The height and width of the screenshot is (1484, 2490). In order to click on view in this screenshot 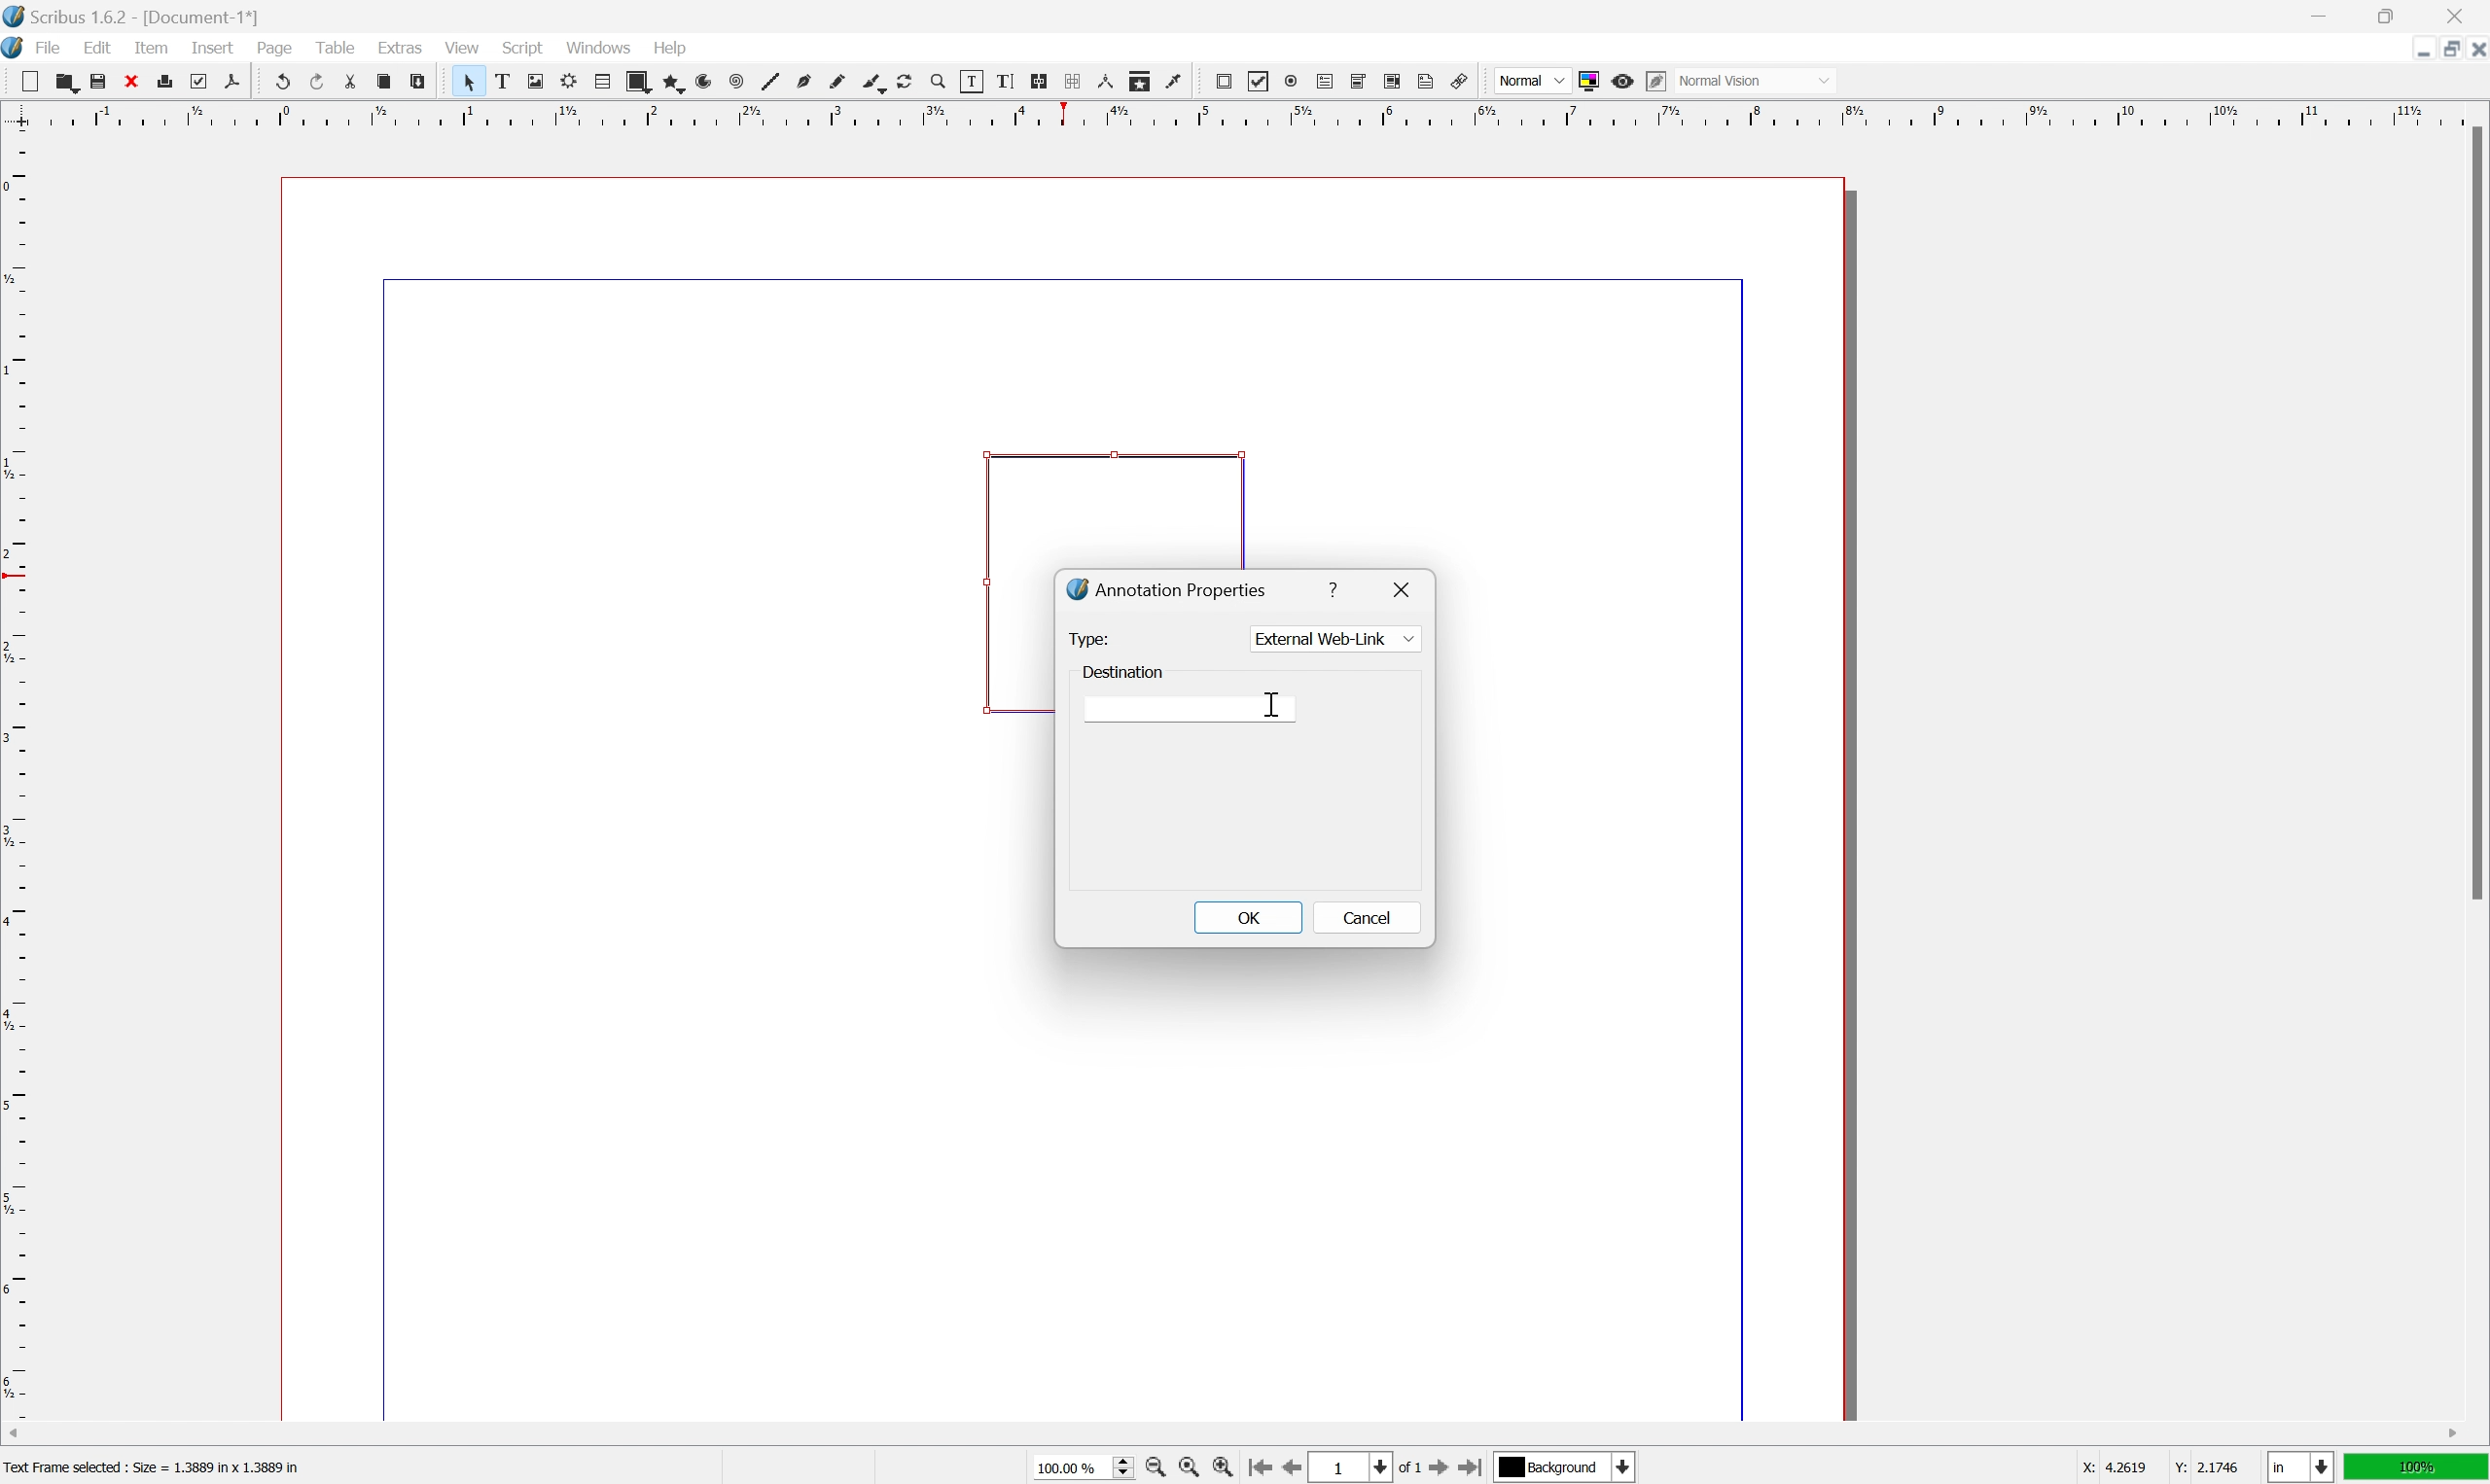, I will do `click(460, 46)`.